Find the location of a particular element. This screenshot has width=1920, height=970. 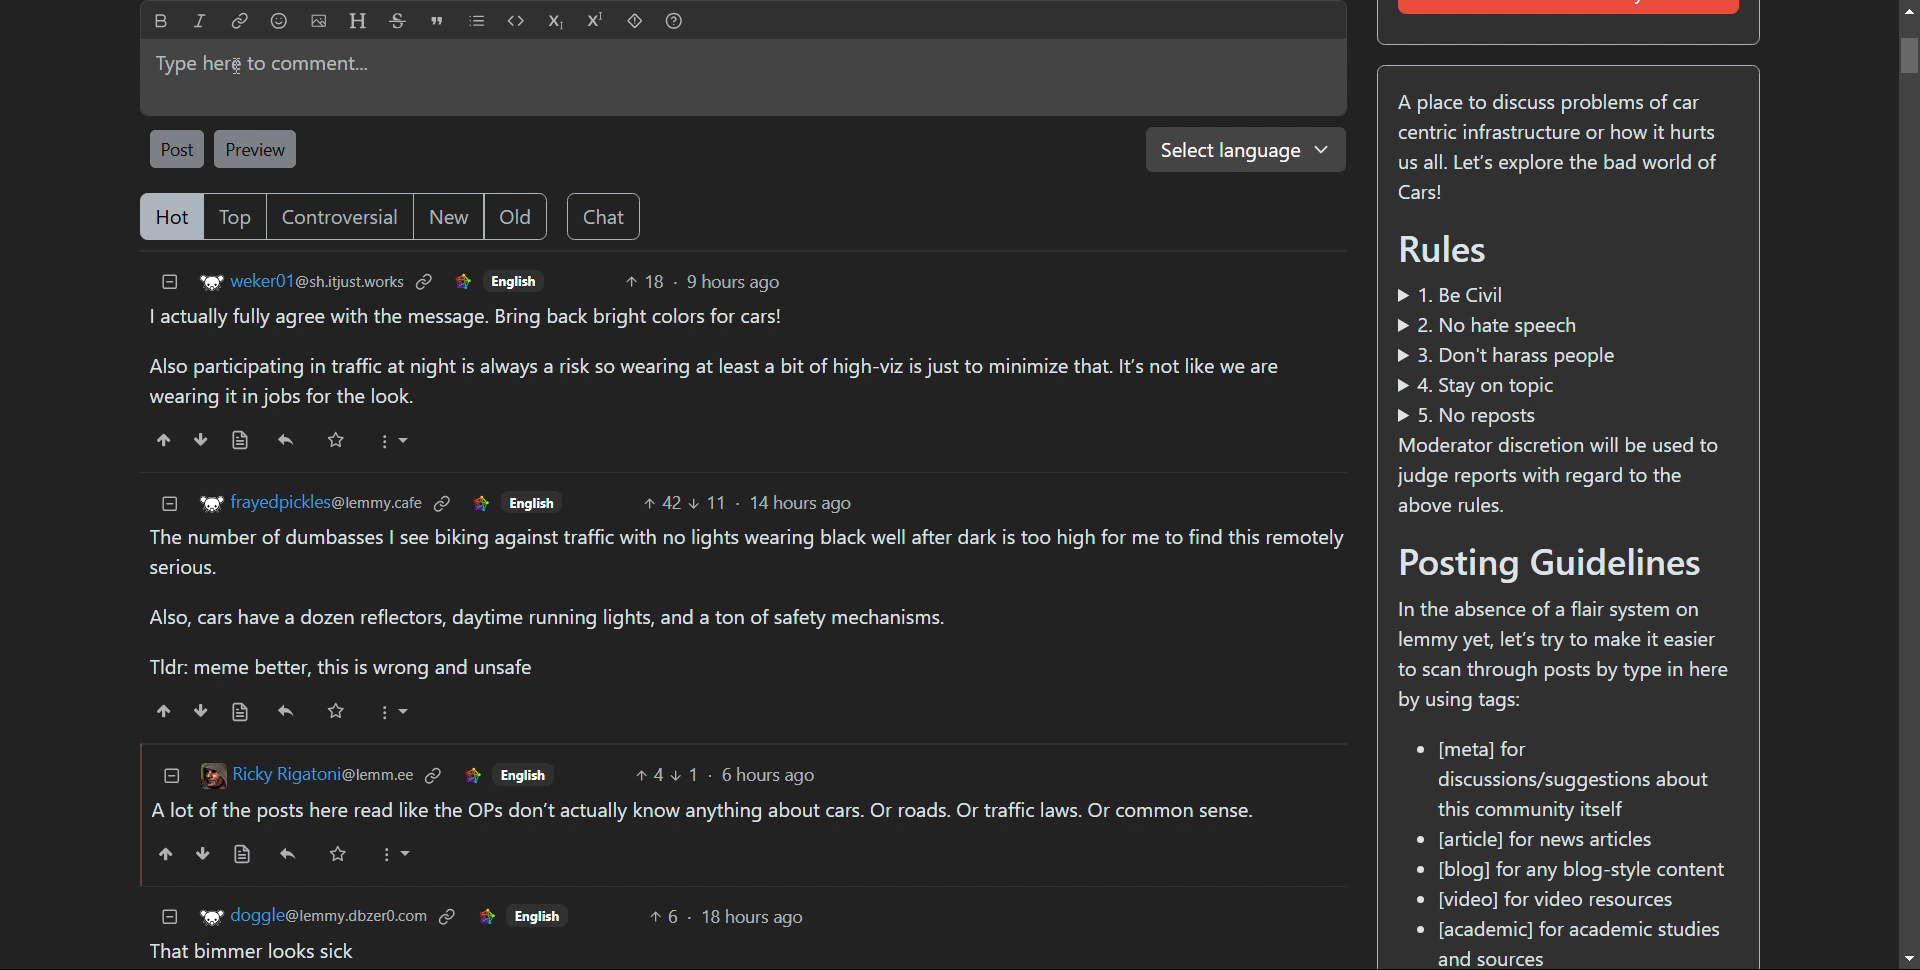

collapse is located at coordinates (170, 504).